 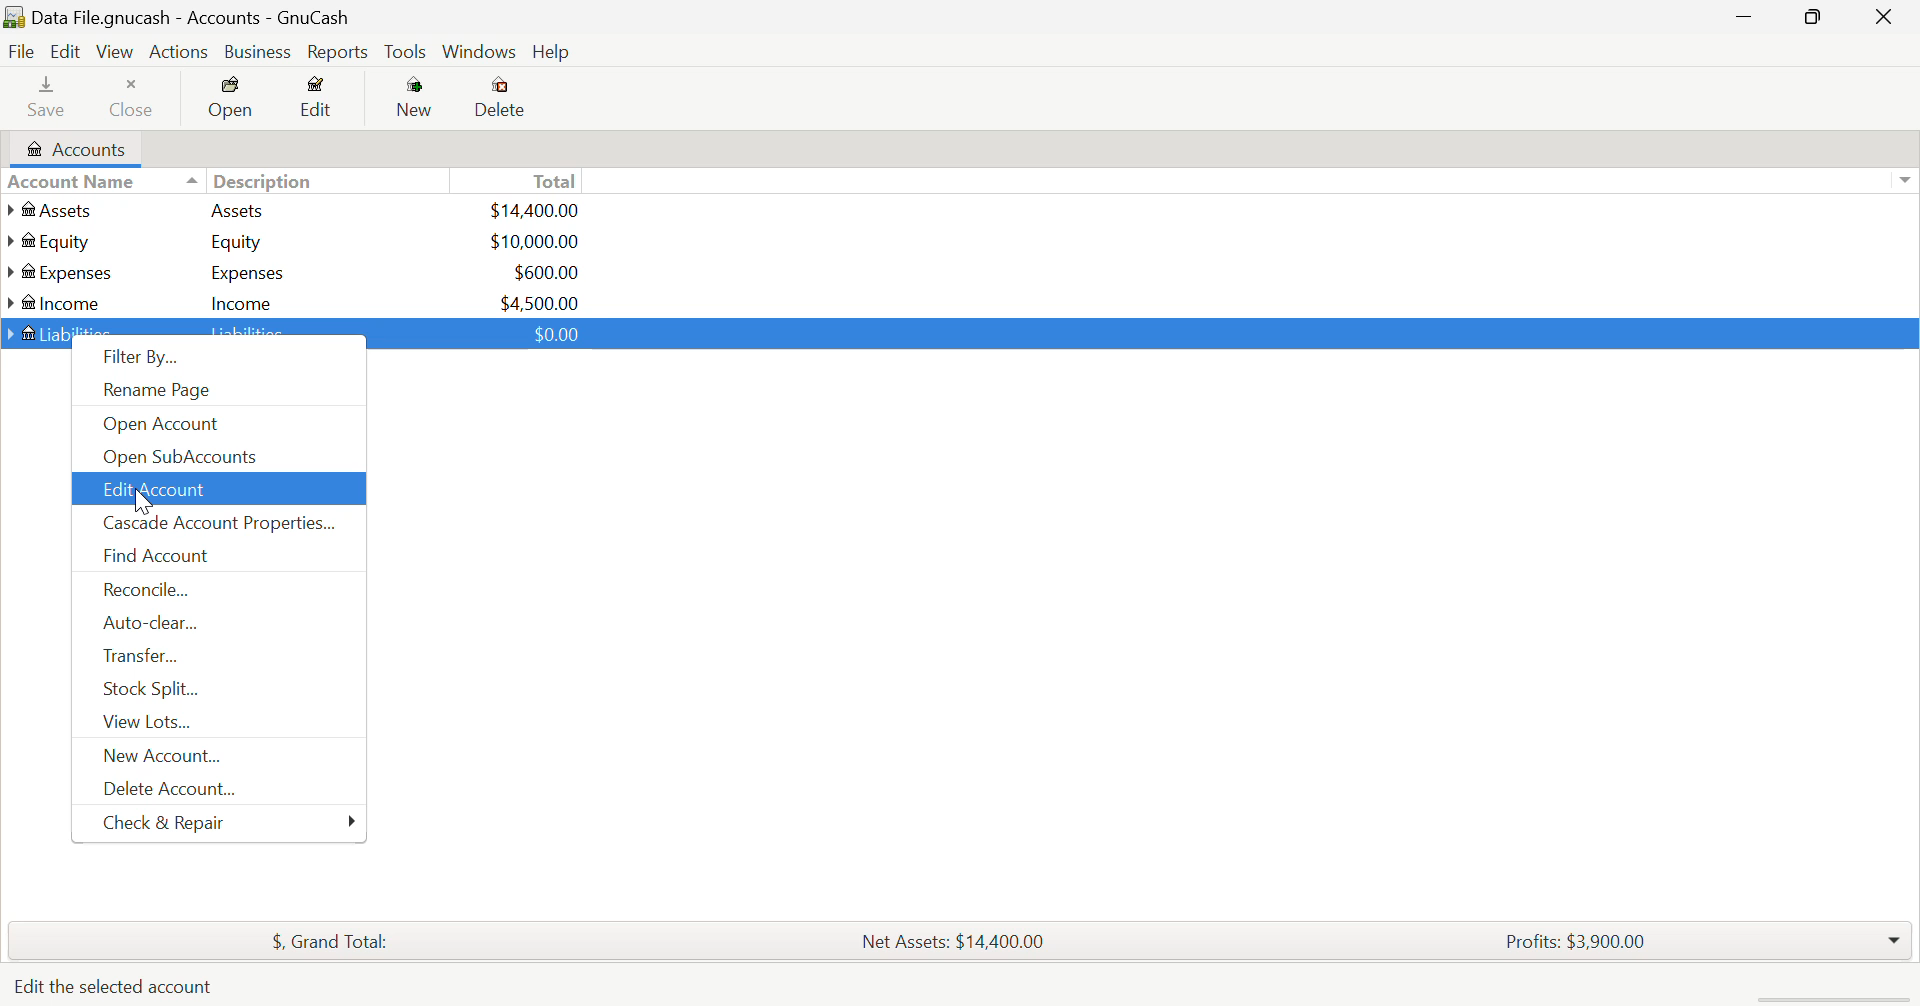 I want to click on Account Column Heading, so click(x=76, y=183).